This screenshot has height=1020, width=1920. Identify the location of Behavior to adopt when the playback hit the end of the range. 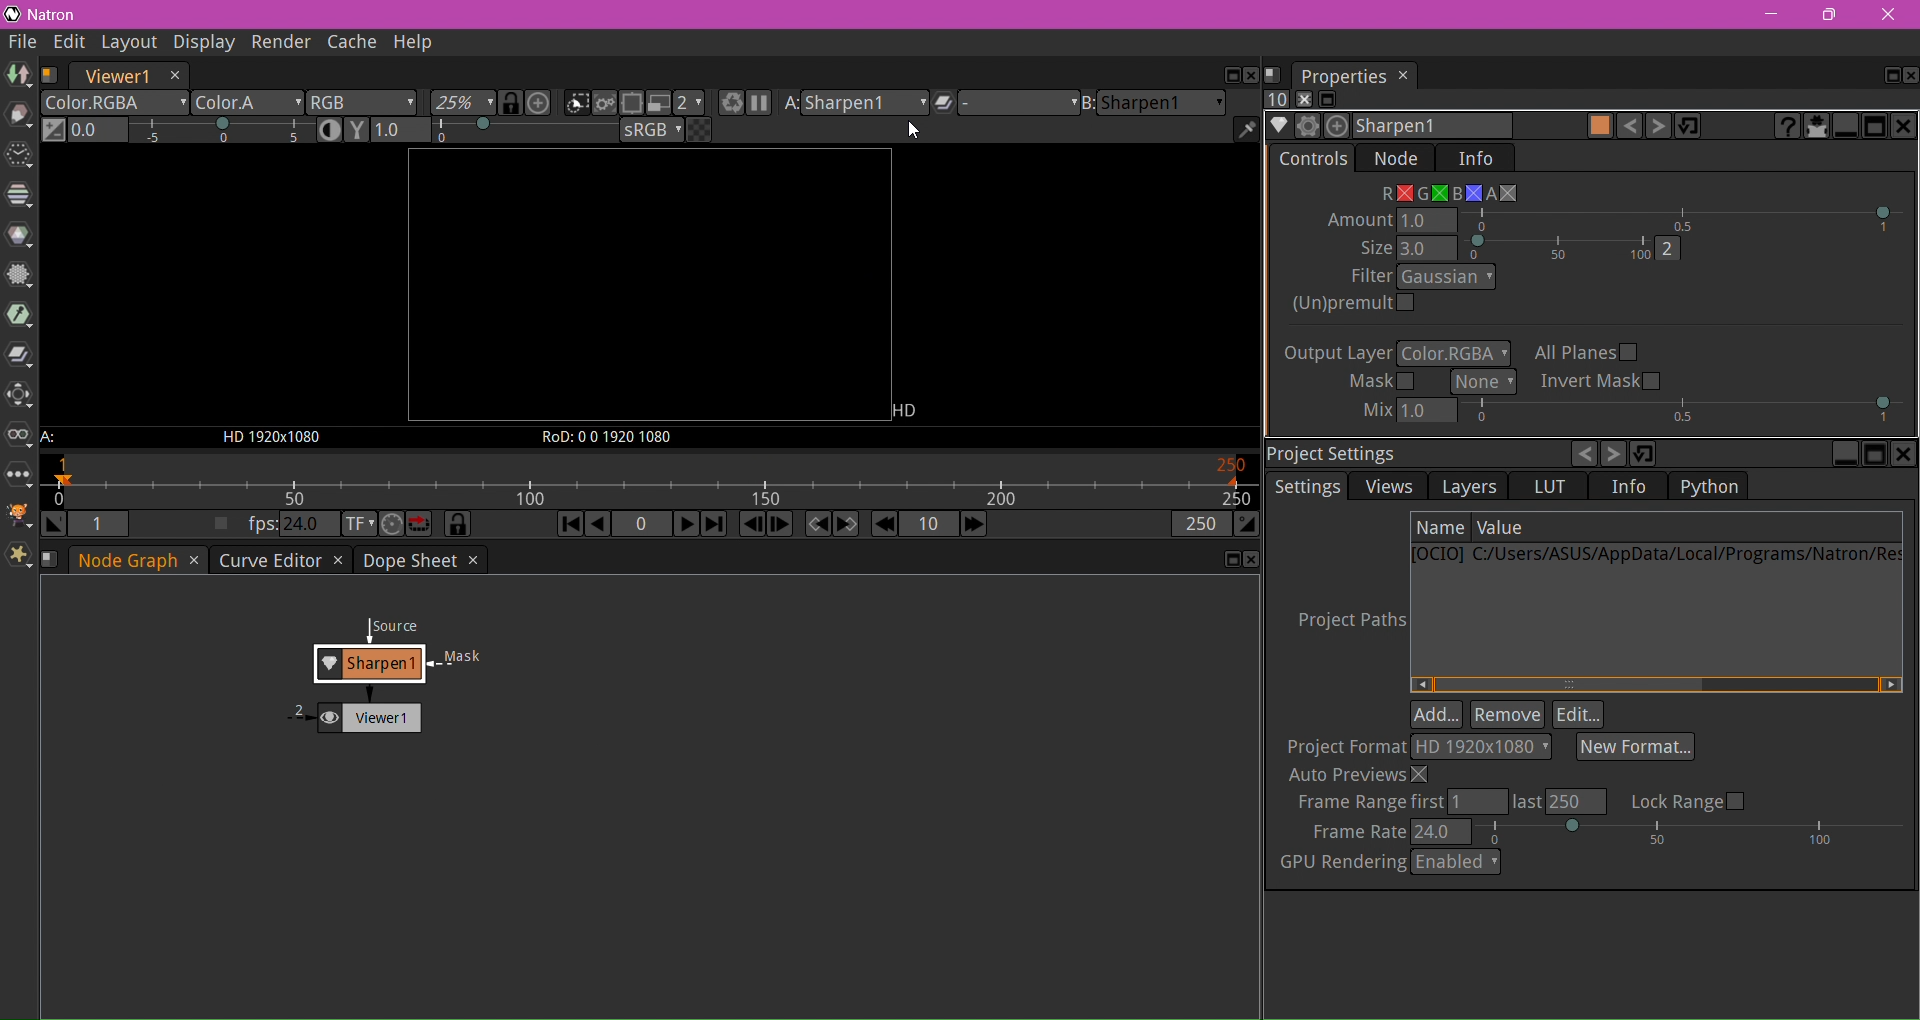
(420, 524).